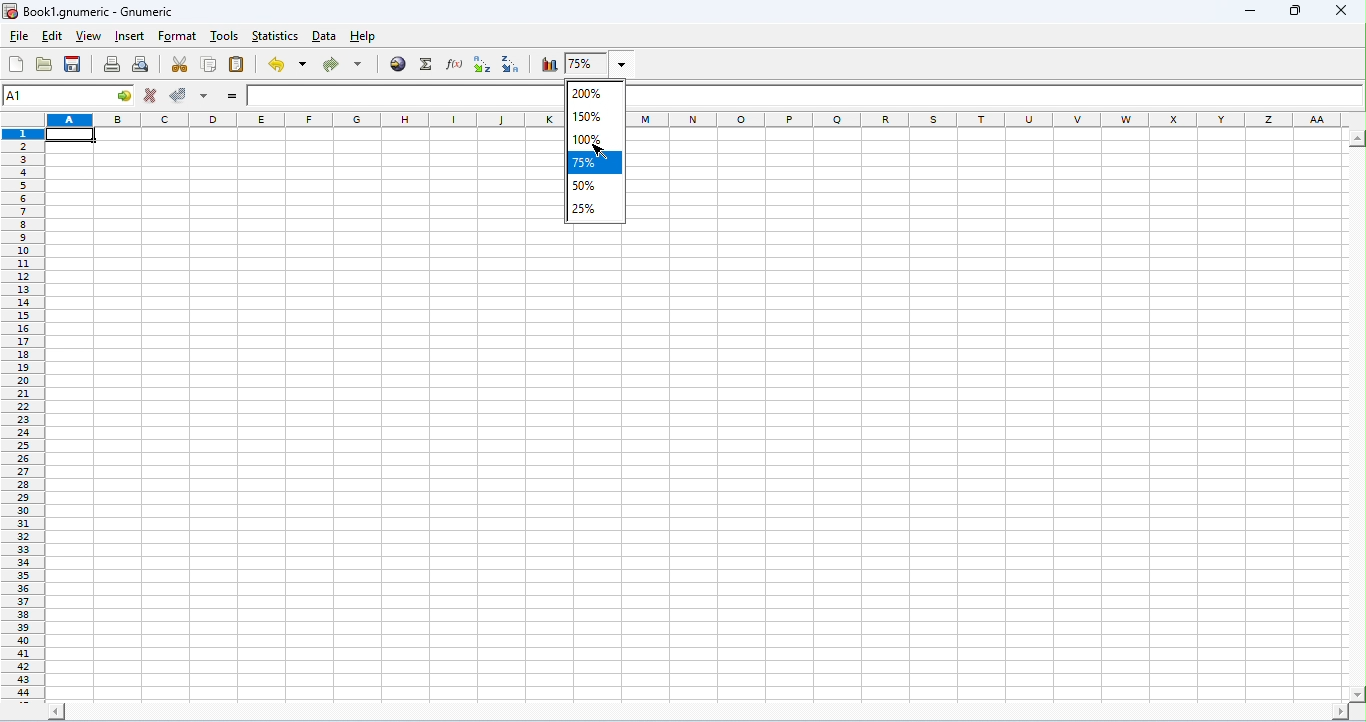  What do you see at coordinates (593, 93) in the screenshot?
I see `200%` at bounding box center [593, 93].